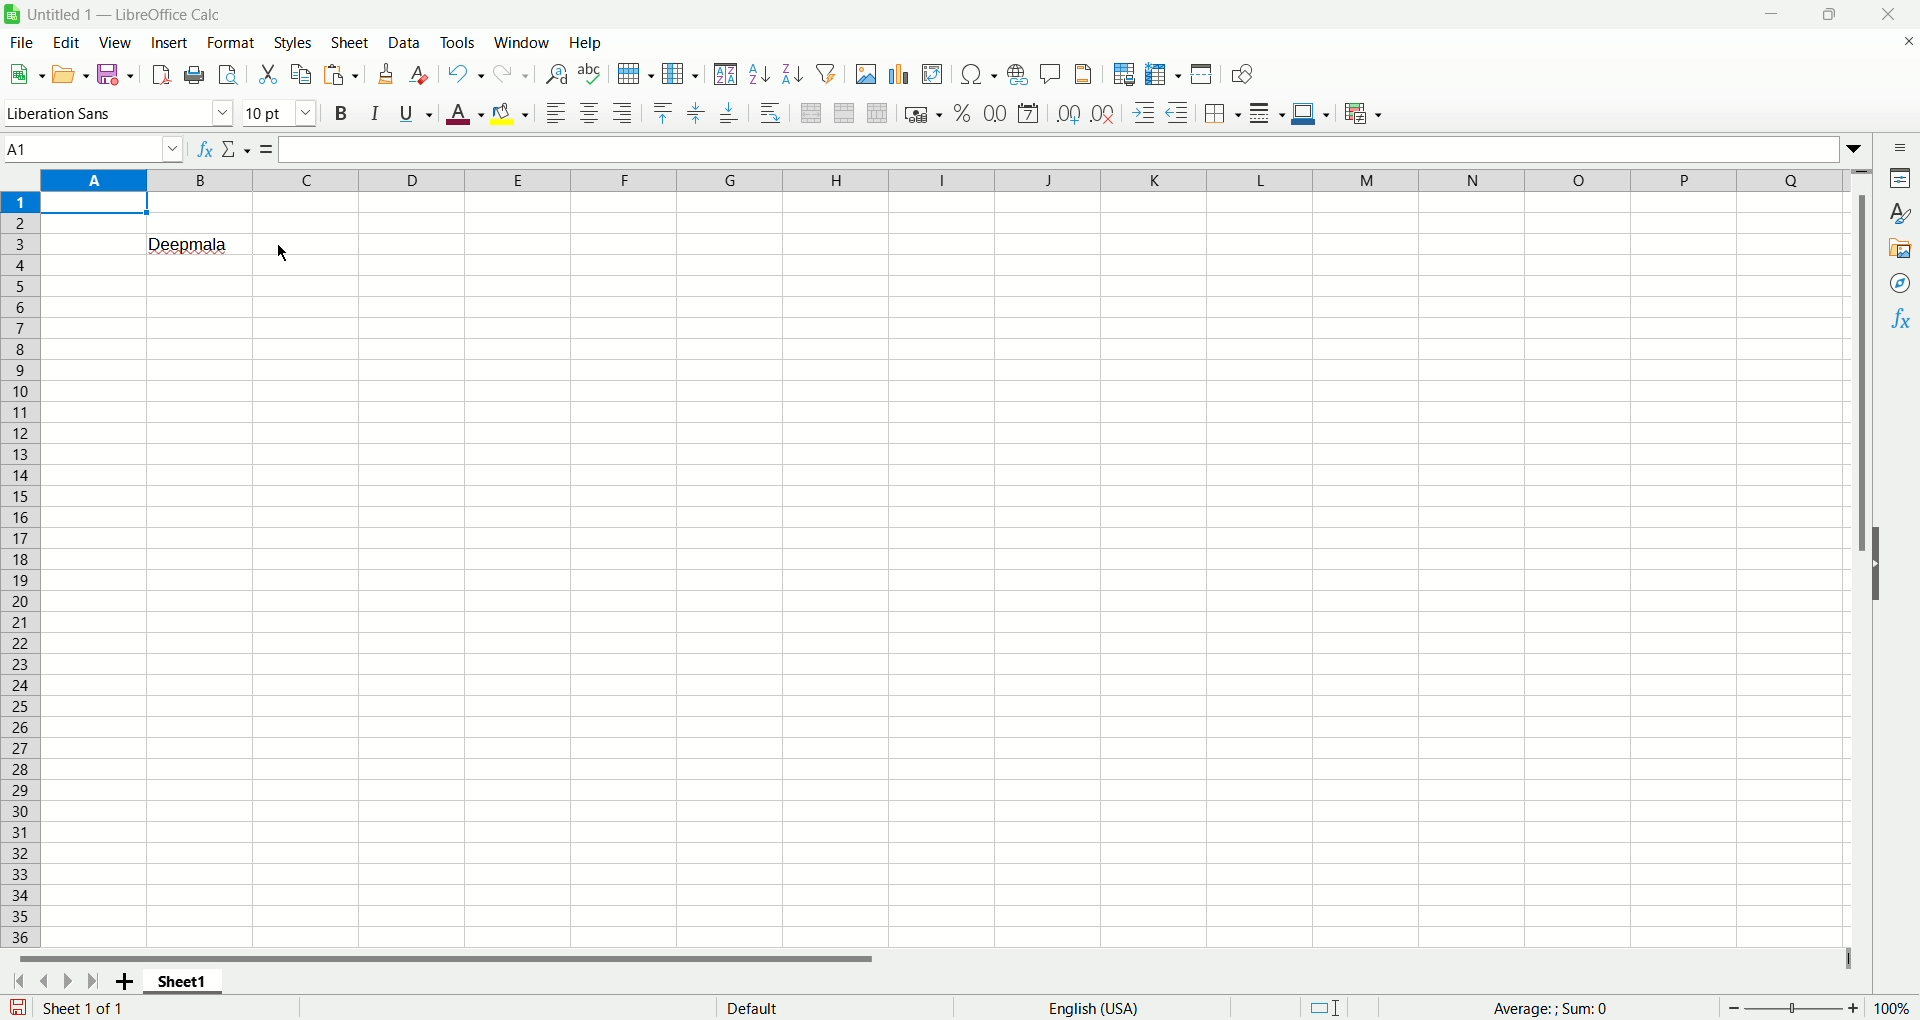 The height and width of the screenshot is (1020, 1920). What do you see at coordinates (557, 114) in the screenshot?
I see `align left` at bounding box center [557, 114].